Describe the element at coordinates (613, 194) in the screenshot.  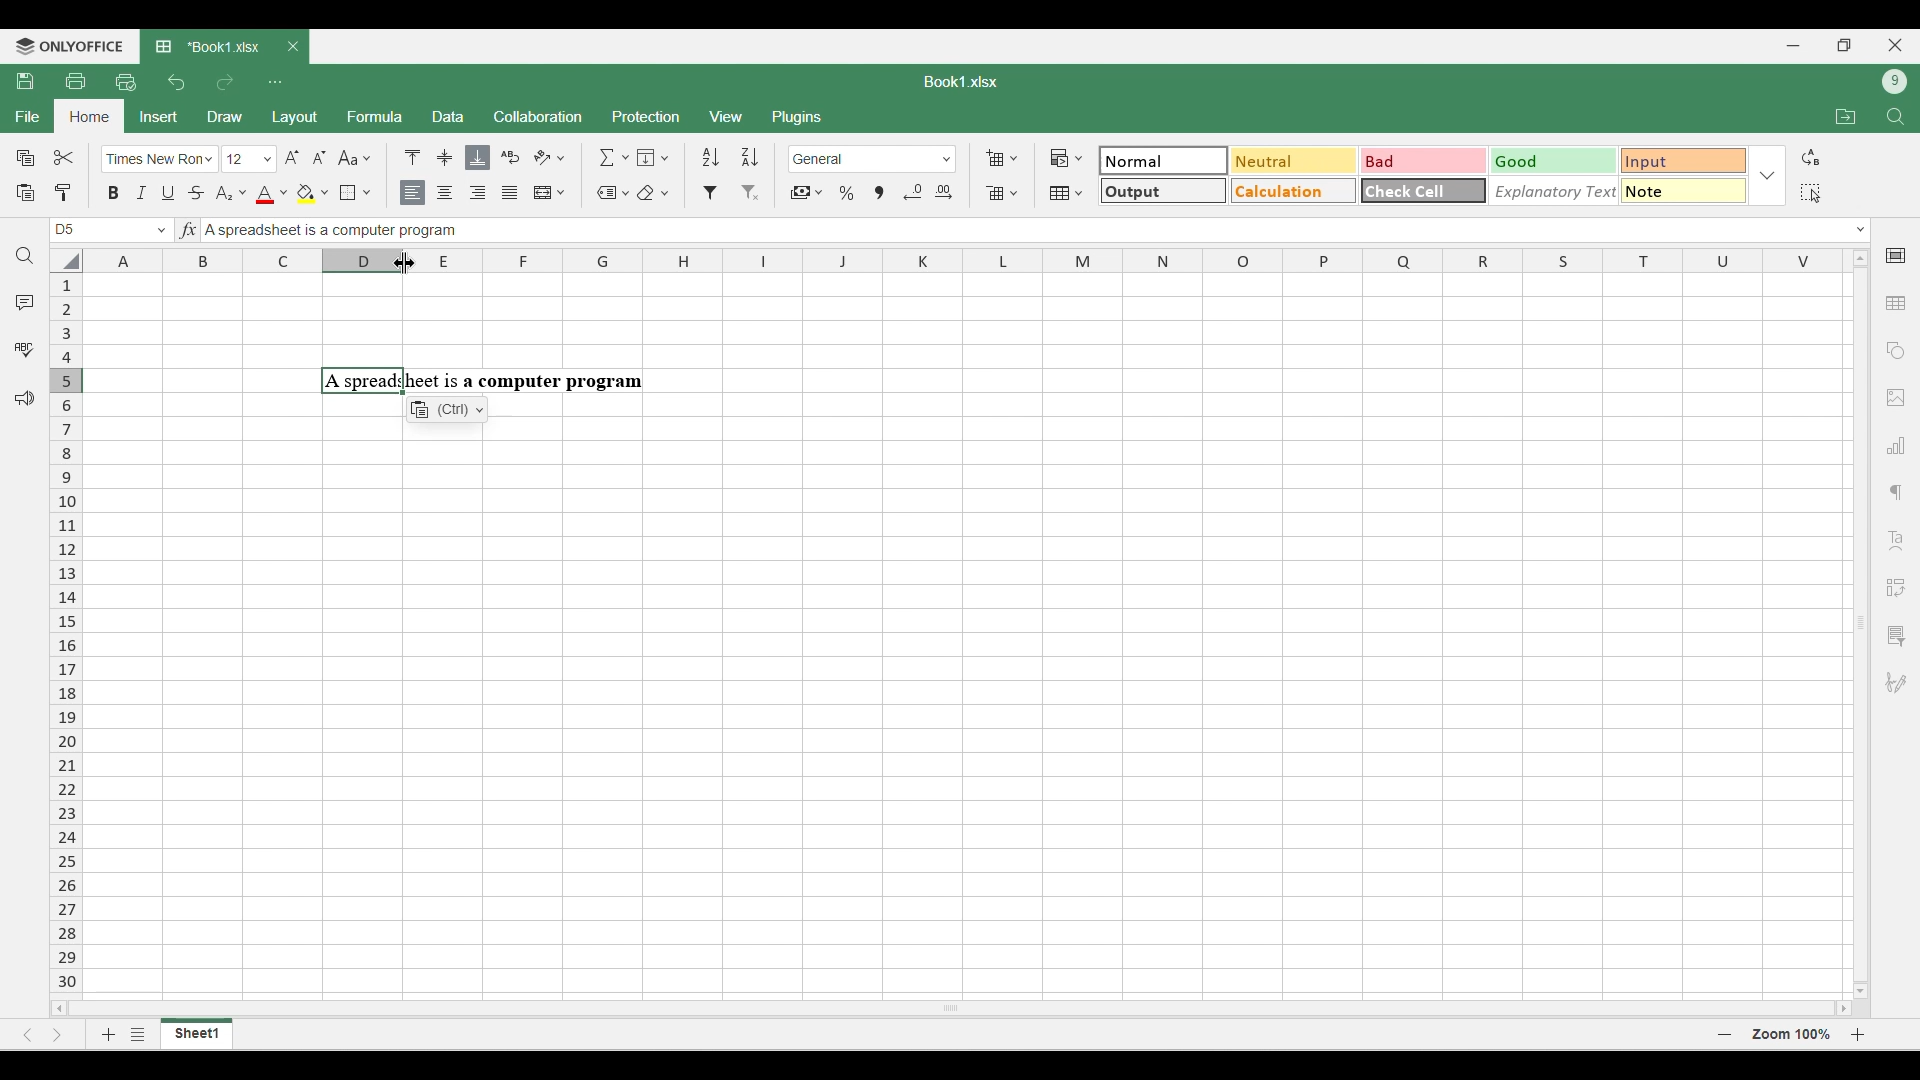
I see `Named ranges options` at that location.